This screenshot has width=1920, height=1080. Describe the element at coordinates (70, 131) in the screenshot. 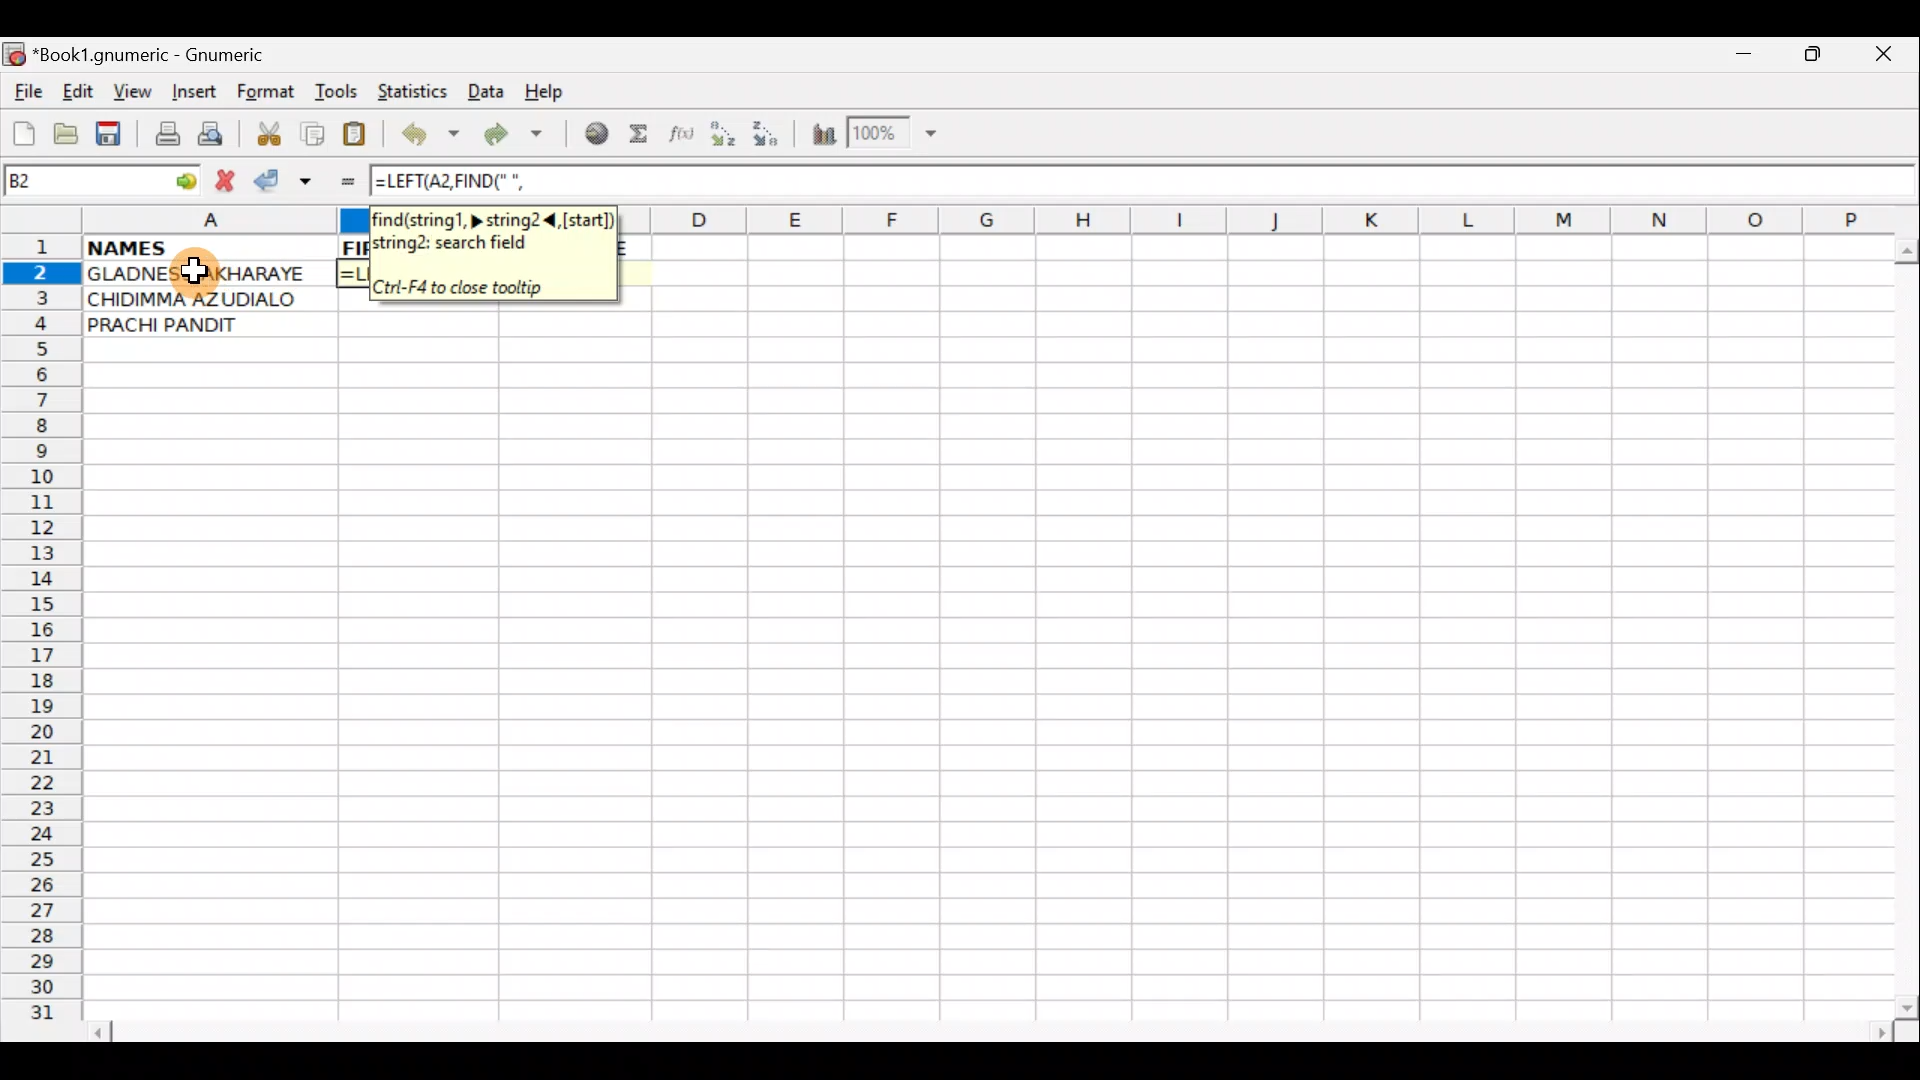

I see `Open a file` at that location.